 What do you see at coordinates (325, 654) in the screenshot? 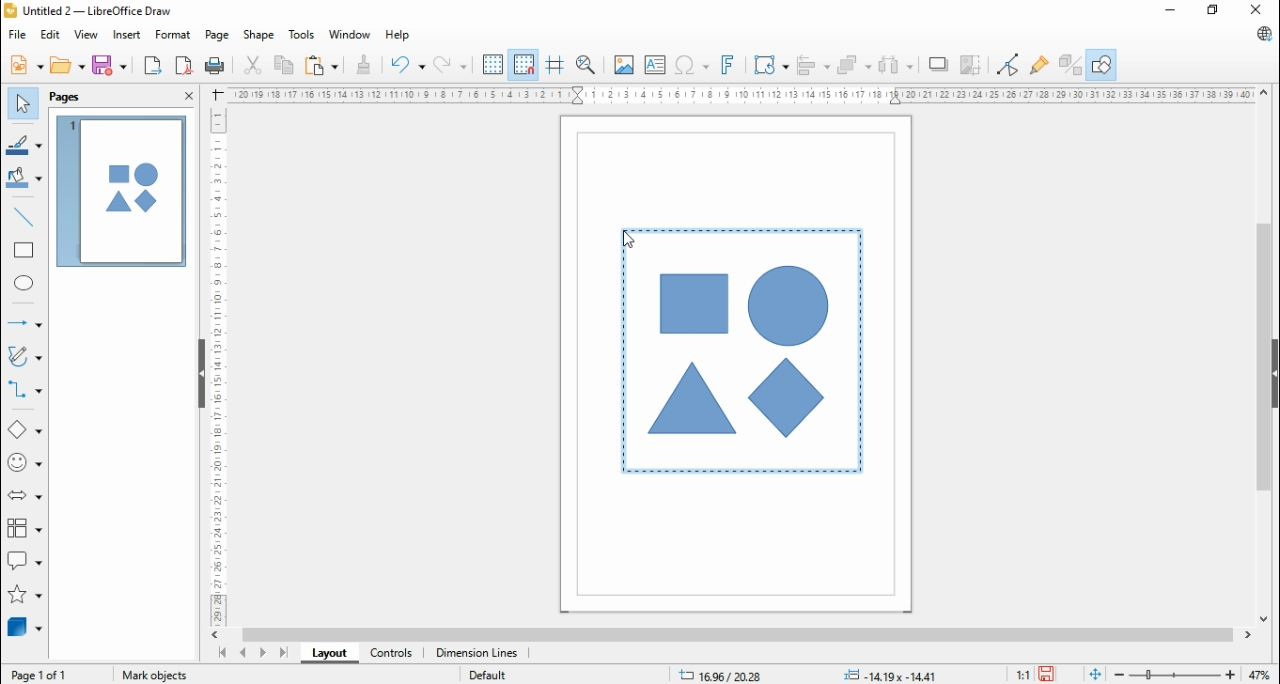
I see `layout` at bounding box center [325, 654].